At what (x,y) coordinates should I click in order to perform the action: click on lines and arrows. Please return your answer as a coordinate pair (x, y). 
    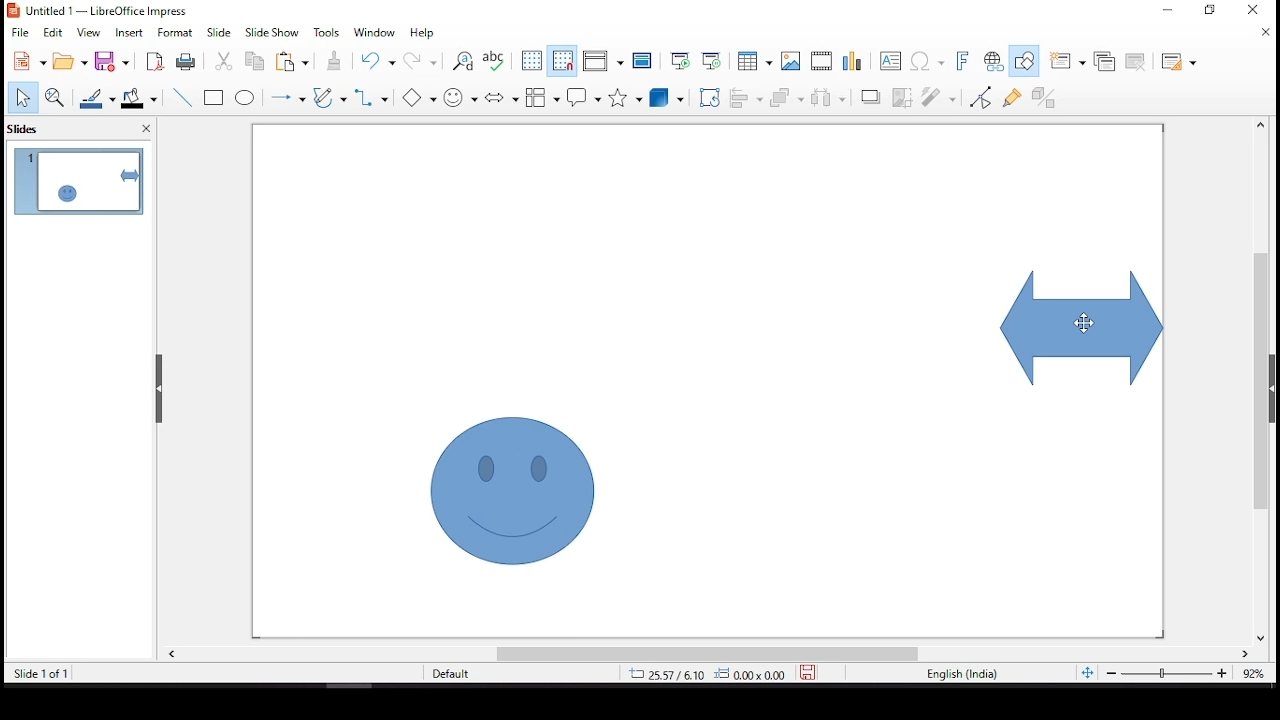
    Looking at the image, I should click on (287, 97).